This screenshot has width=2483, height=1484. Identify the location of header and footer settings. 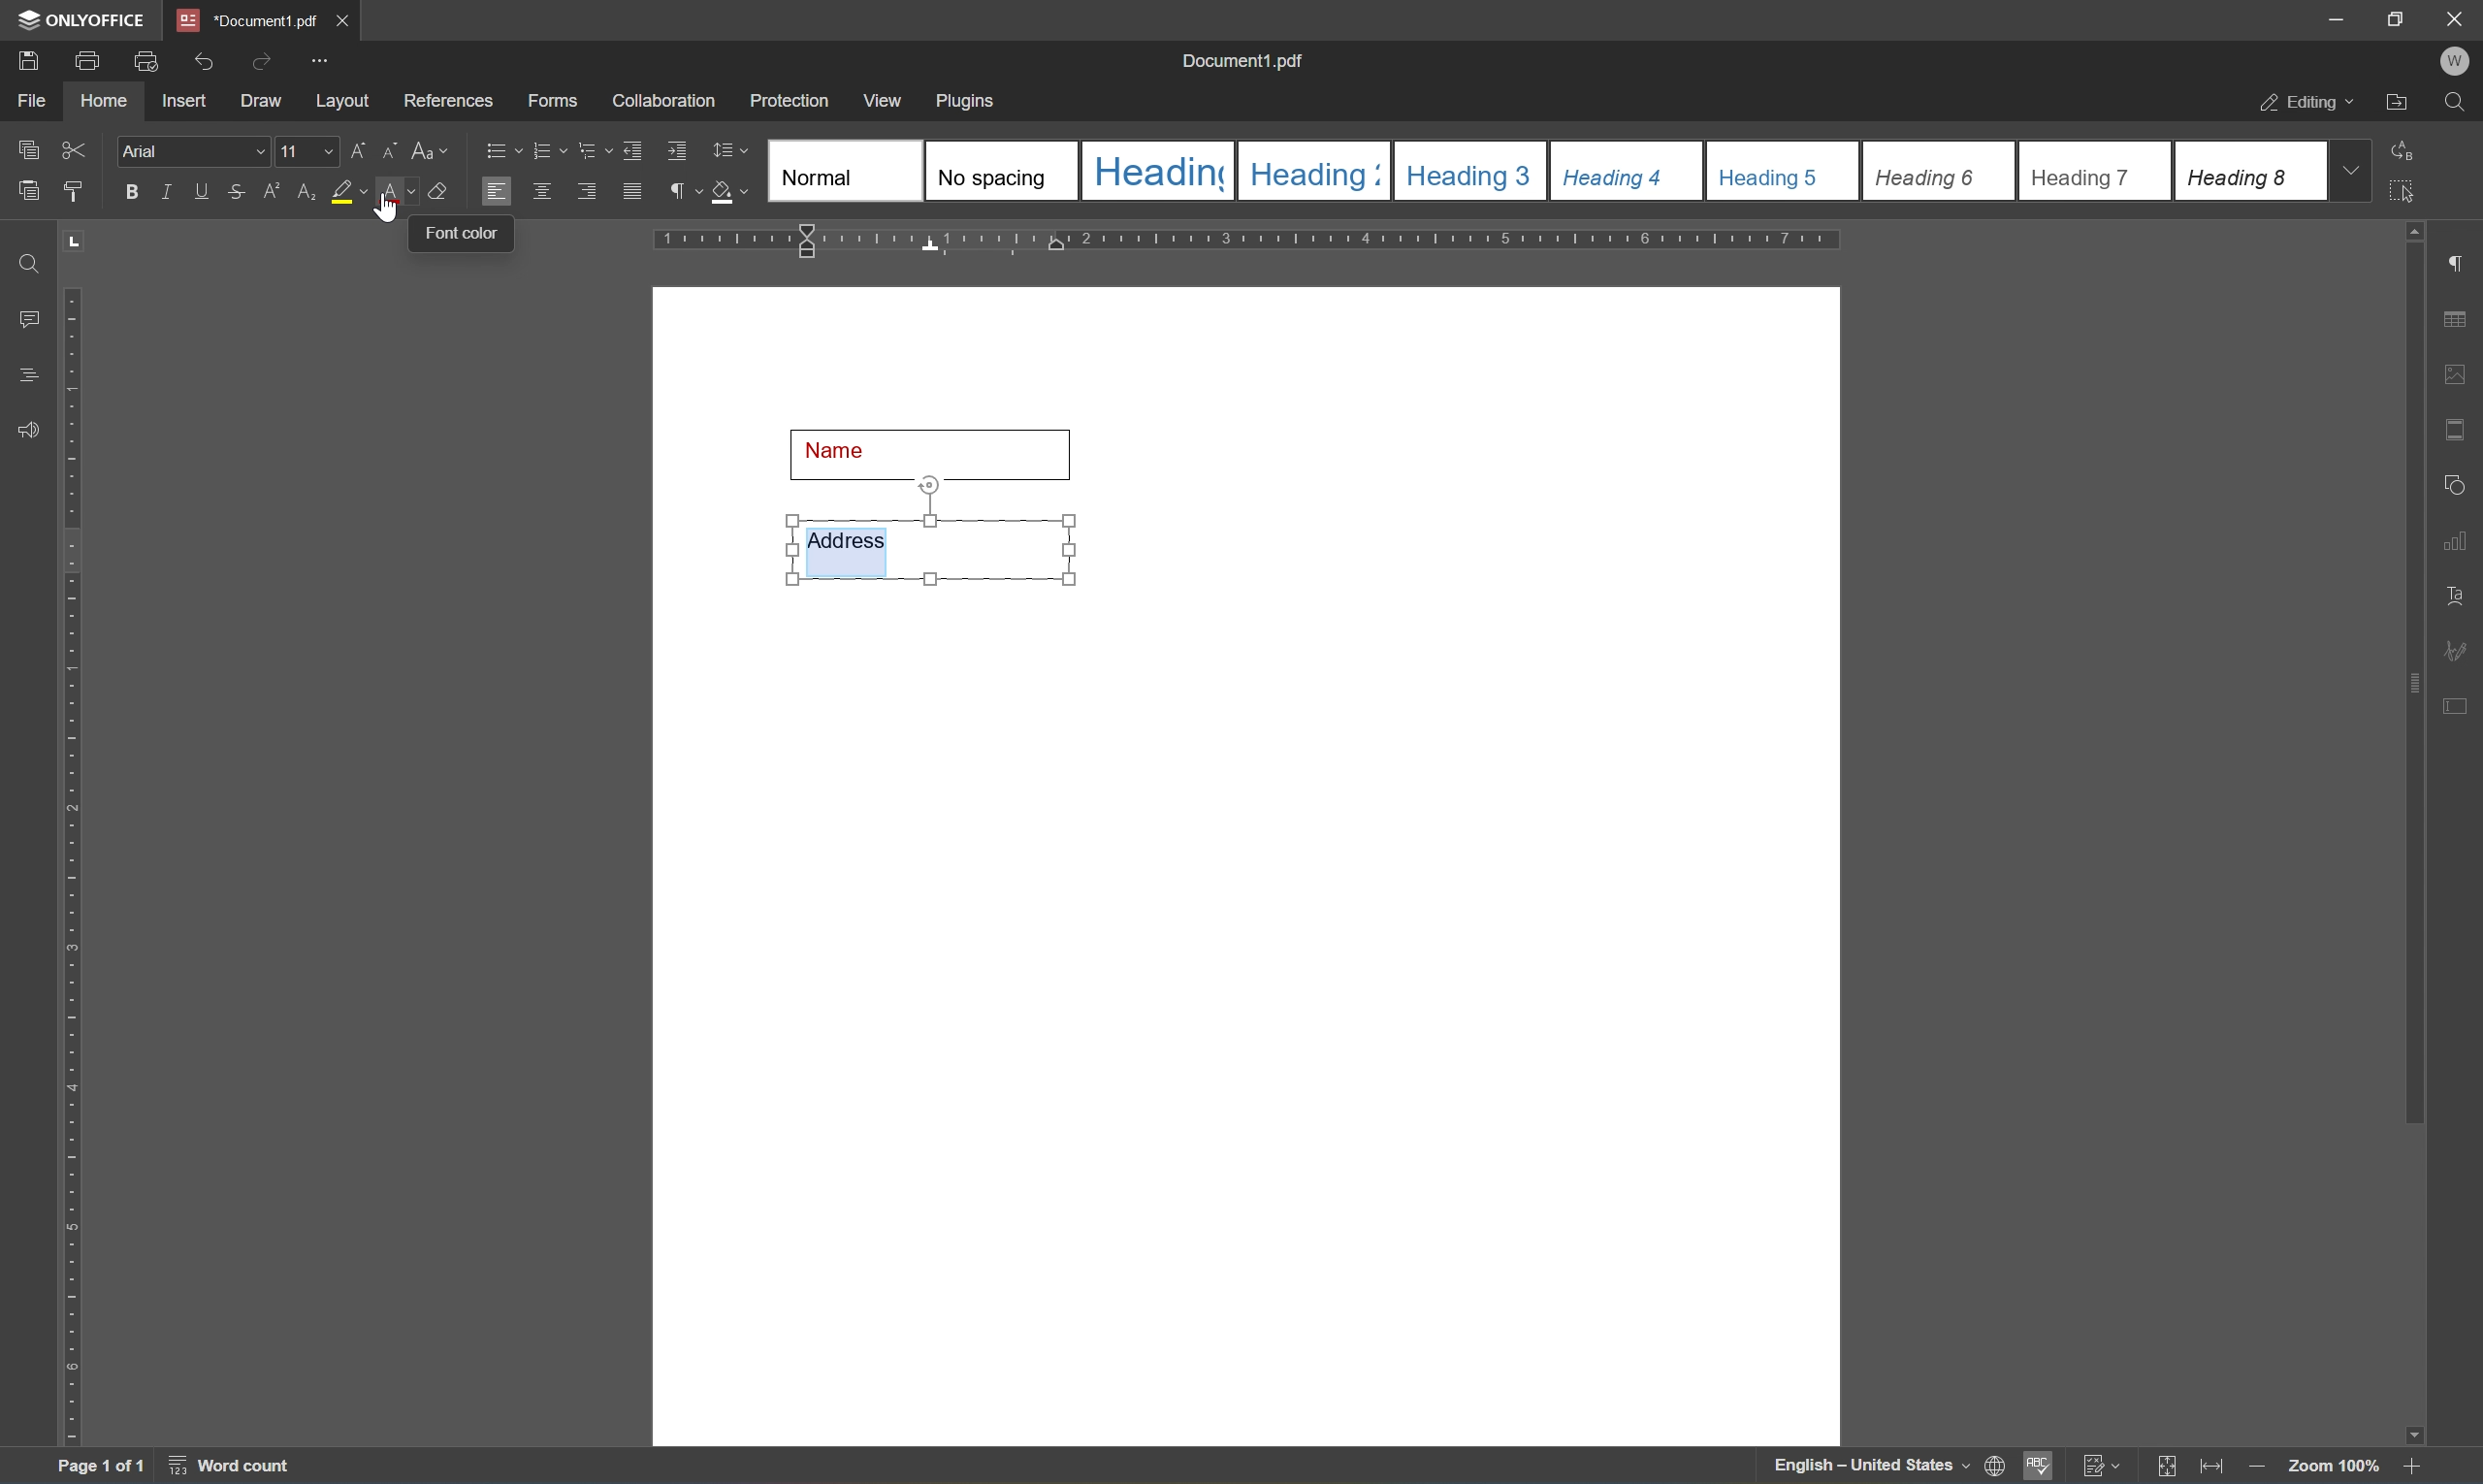
(2454, 427).